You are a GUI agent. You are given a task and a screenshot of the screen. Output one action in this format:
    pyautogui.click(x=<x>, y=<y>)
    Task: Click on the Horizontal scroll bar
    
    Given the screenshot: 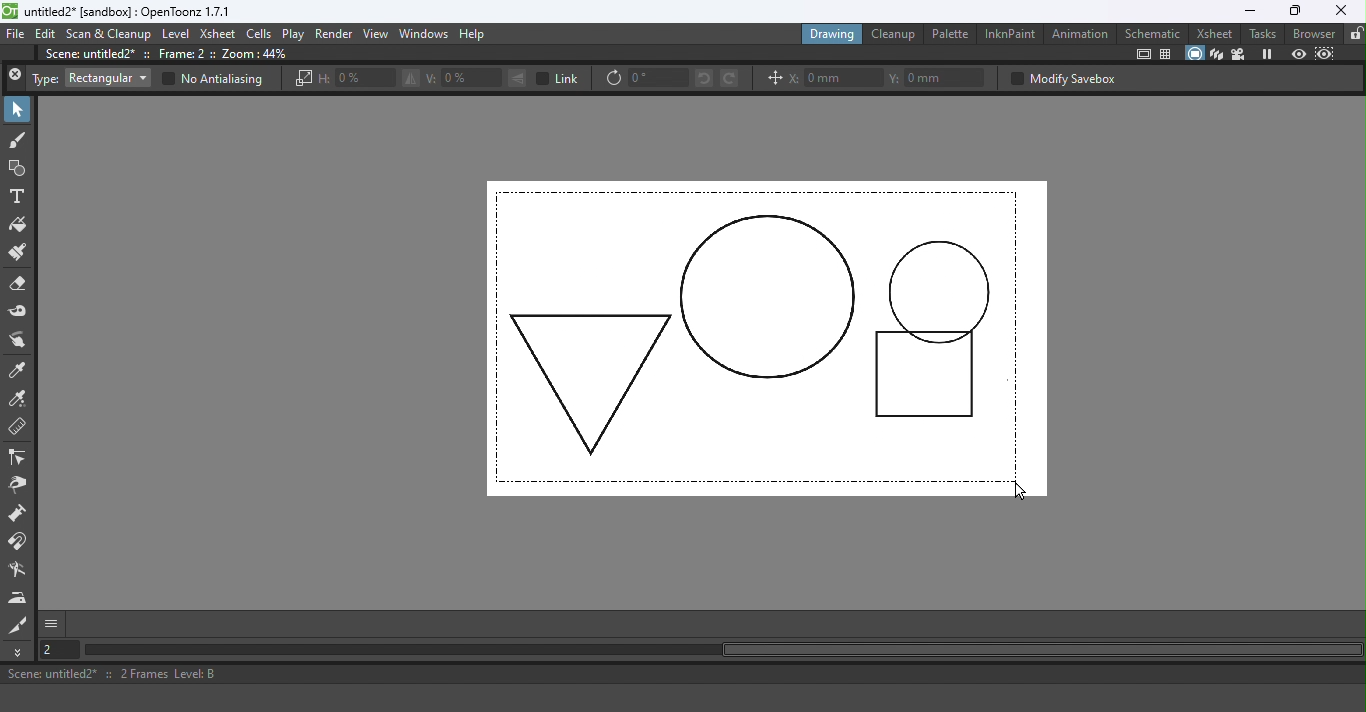 What is the action you would take?
    pyautogui.click(x=733, y=651)
    